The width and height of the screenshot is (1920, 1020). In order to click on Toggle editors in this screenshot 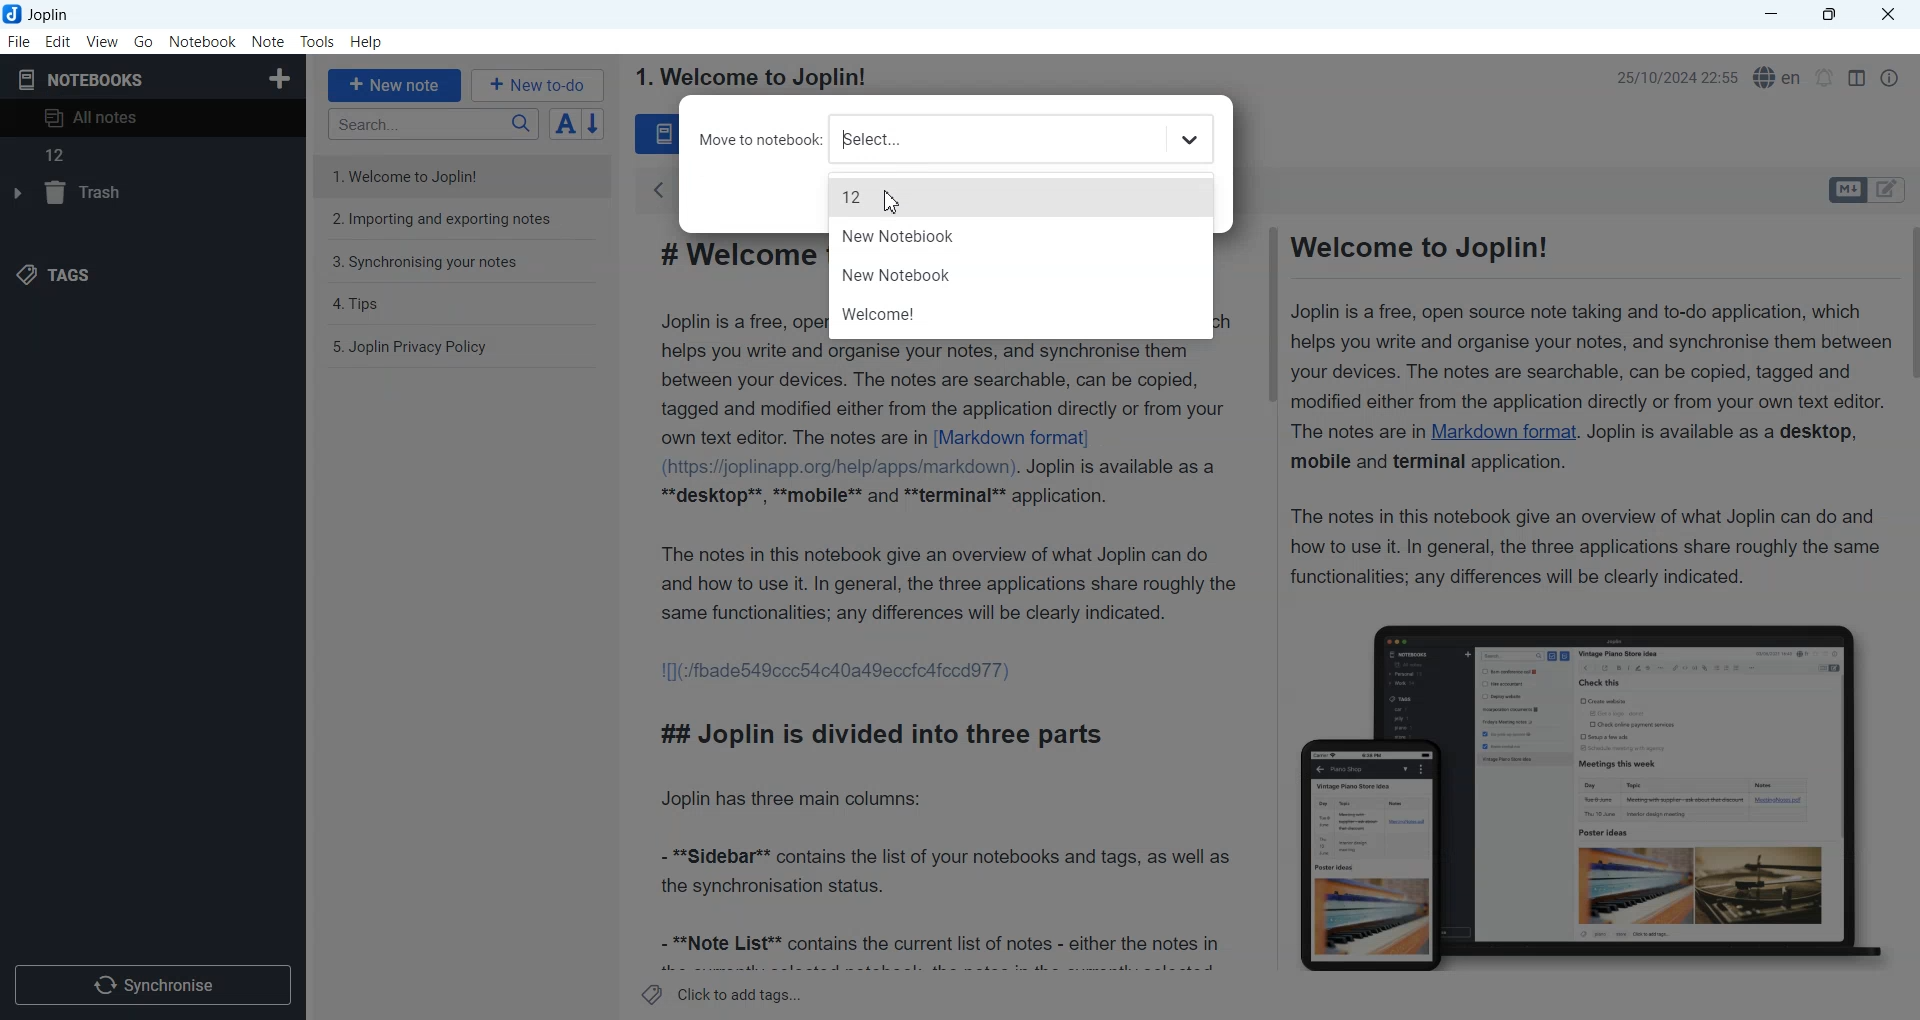, I will do `click(1891, 190)`.